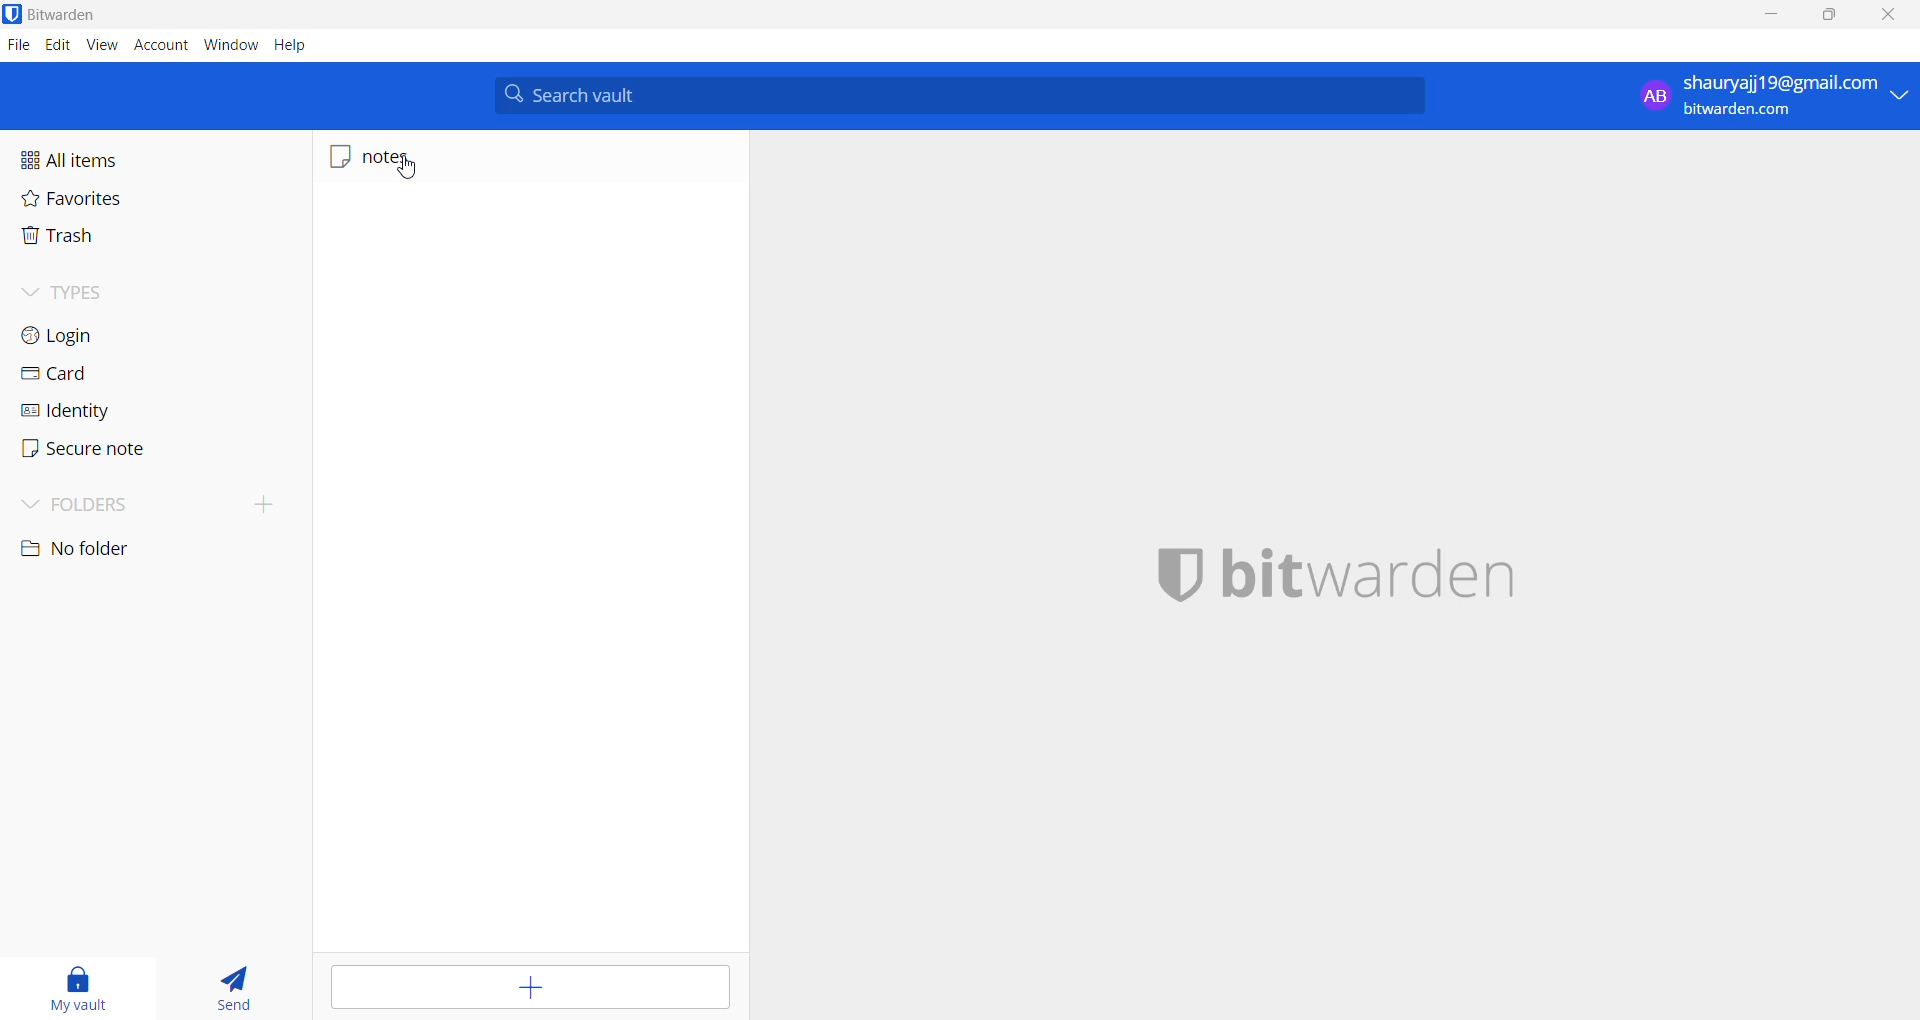 The width and height of the screenshot is (1920, 1020). I want to click on bitwarden logo, so click(1163, 573).